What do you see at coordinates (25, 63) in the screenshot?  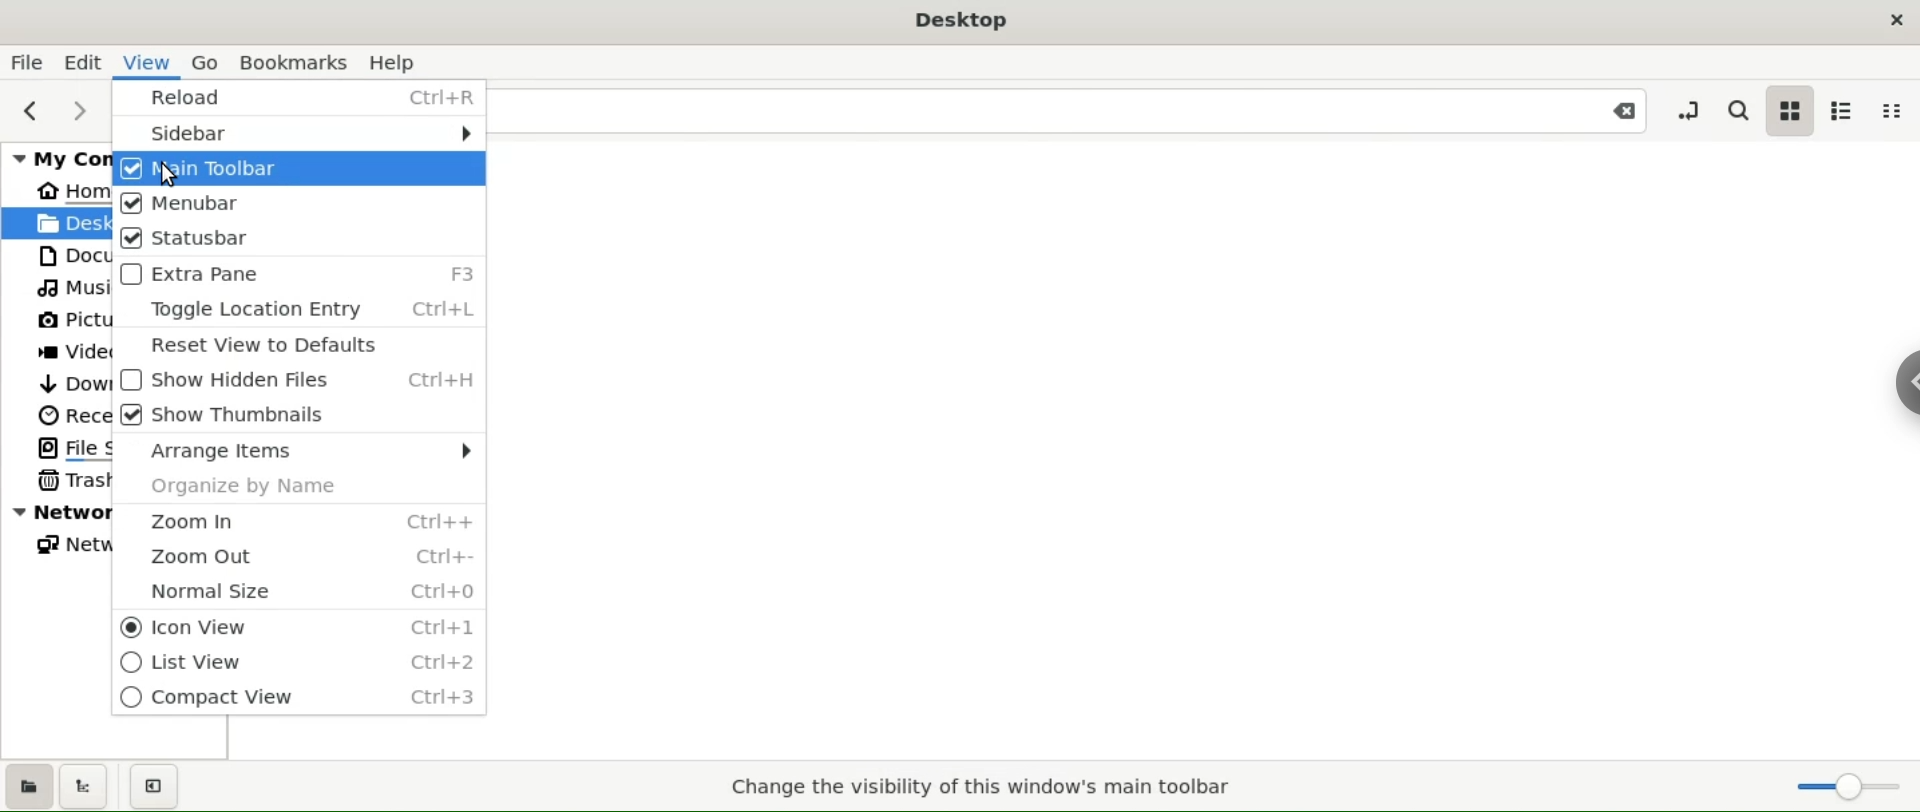 I see `file` at bounding box center [25, 63].